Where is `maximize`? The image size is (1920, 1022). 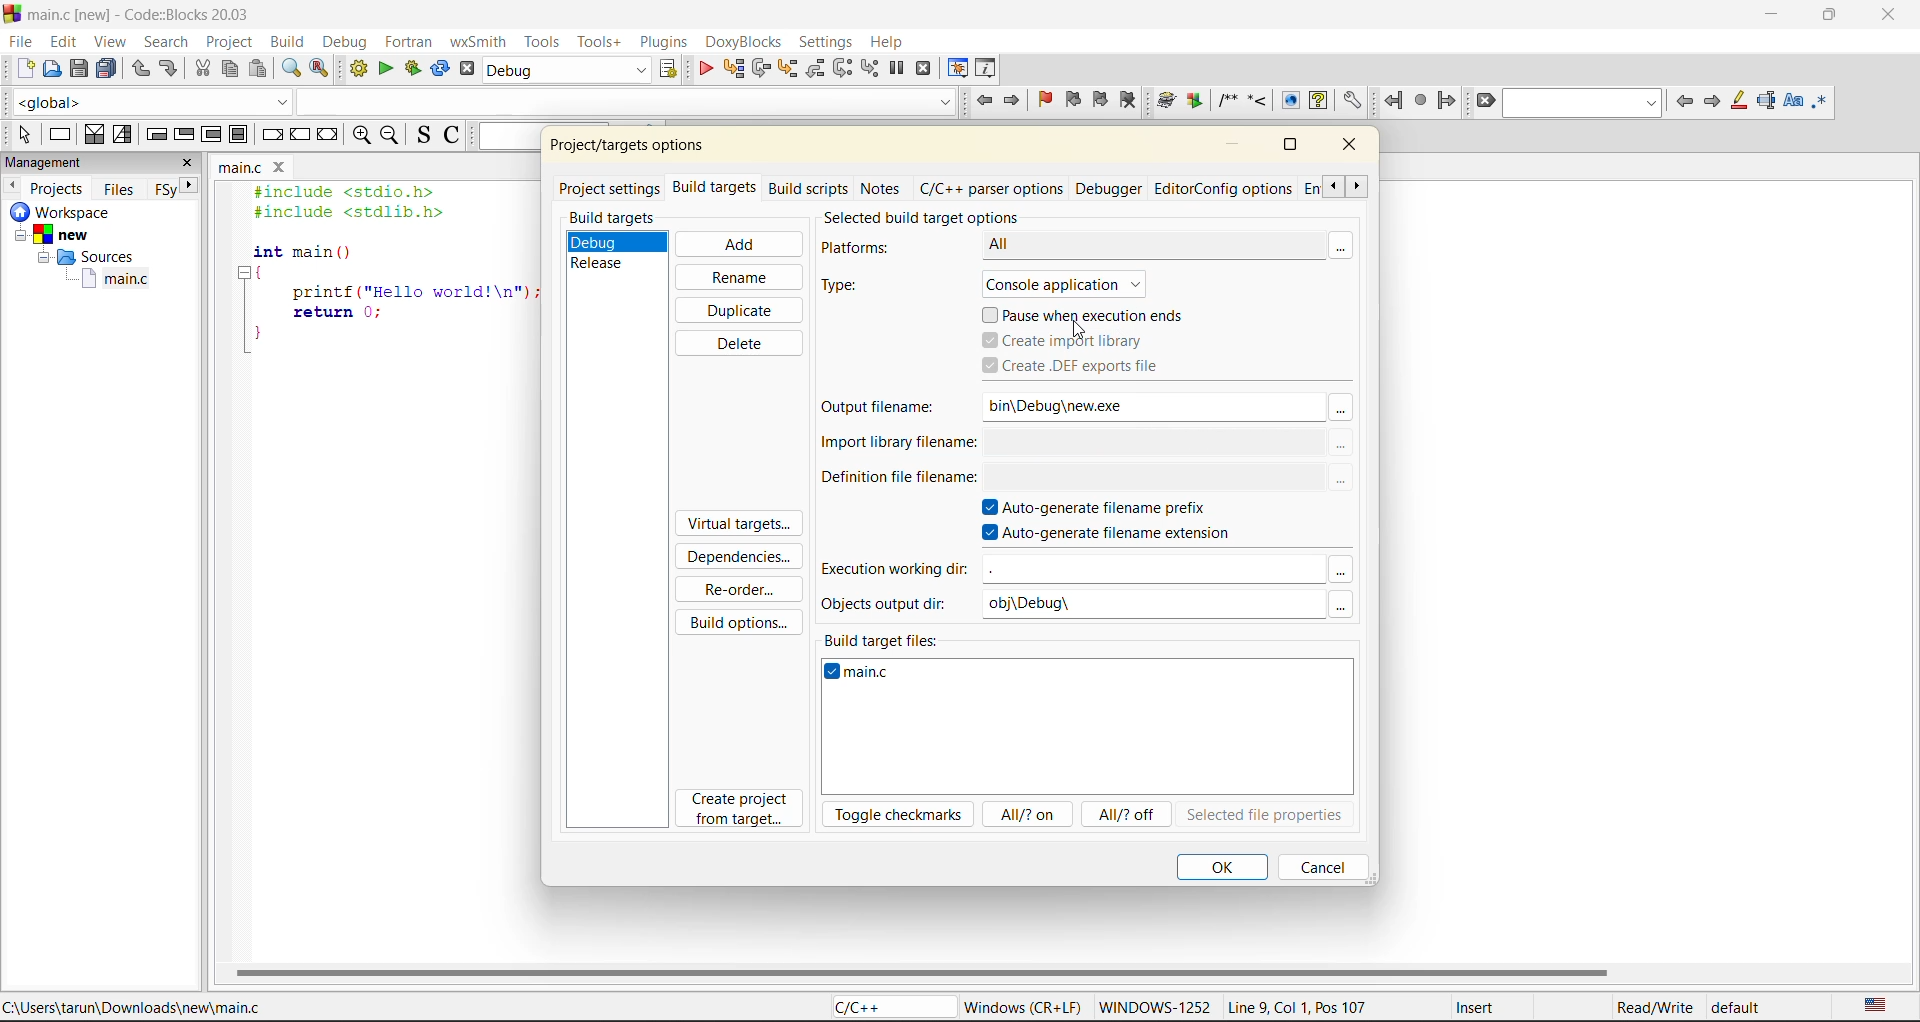 maximize is located at coordinates (1289, 144).